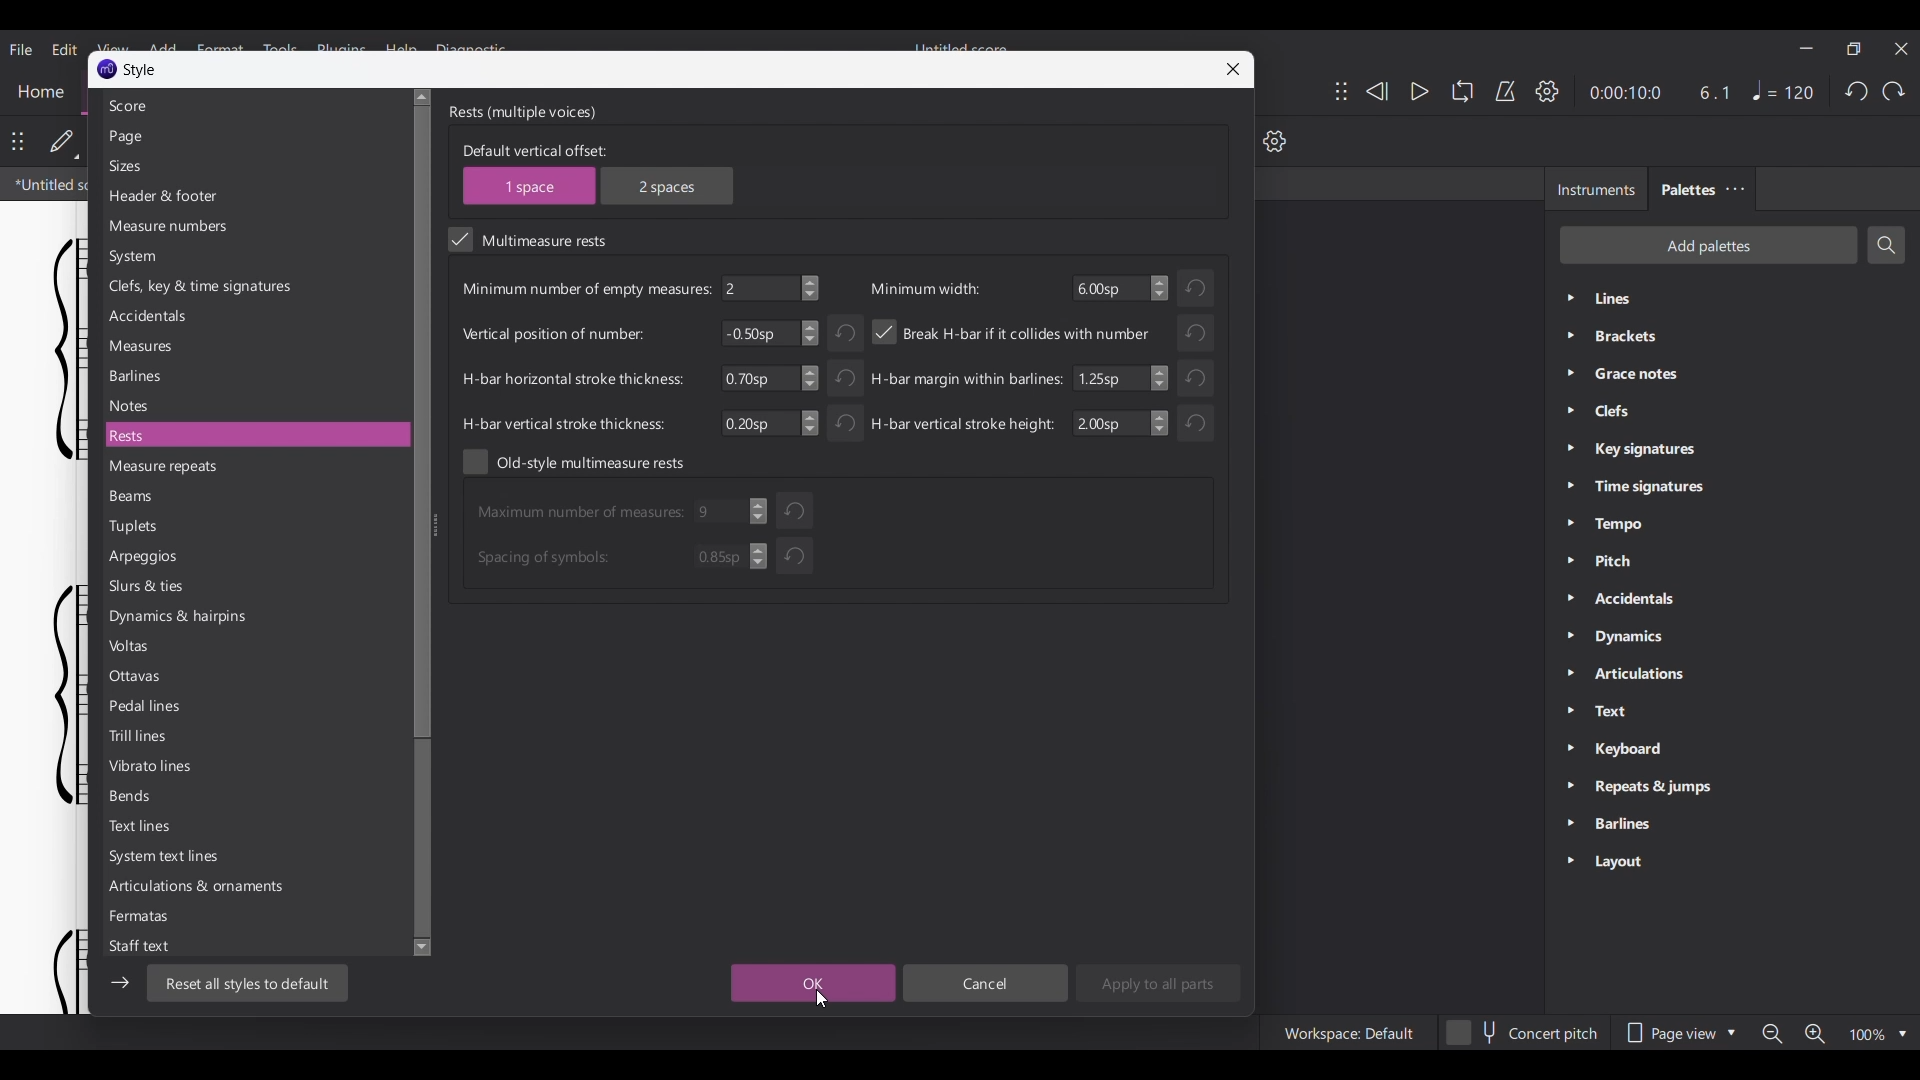 The height and width of the screenshot is (1080, 1920). Describe the element at coordinates (1159, 983) in the screenshot. I see `Apply to all parts` at that location.